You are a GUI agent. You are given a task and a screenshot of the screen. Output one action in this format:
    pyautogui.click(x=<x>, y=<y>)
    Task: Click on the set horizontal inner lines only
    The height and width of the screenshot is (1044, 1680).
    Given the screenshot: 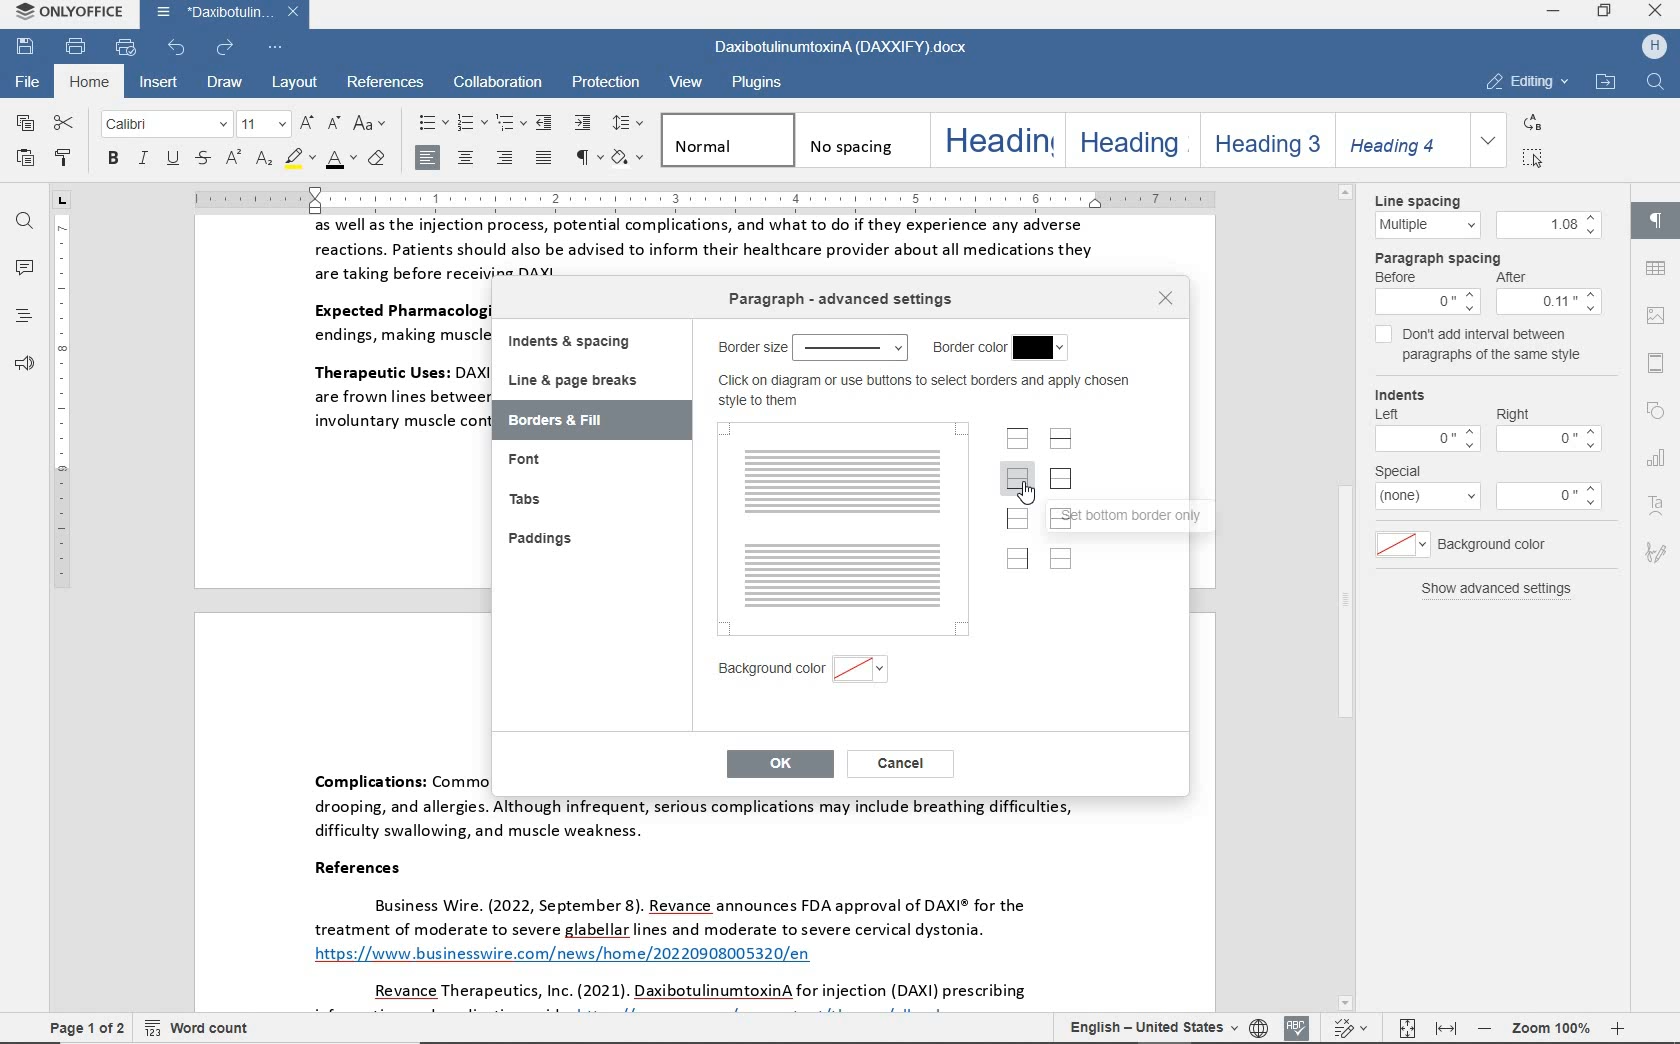 What is the action you would take?
    pyautogui.click(x=1059, y=438)
    